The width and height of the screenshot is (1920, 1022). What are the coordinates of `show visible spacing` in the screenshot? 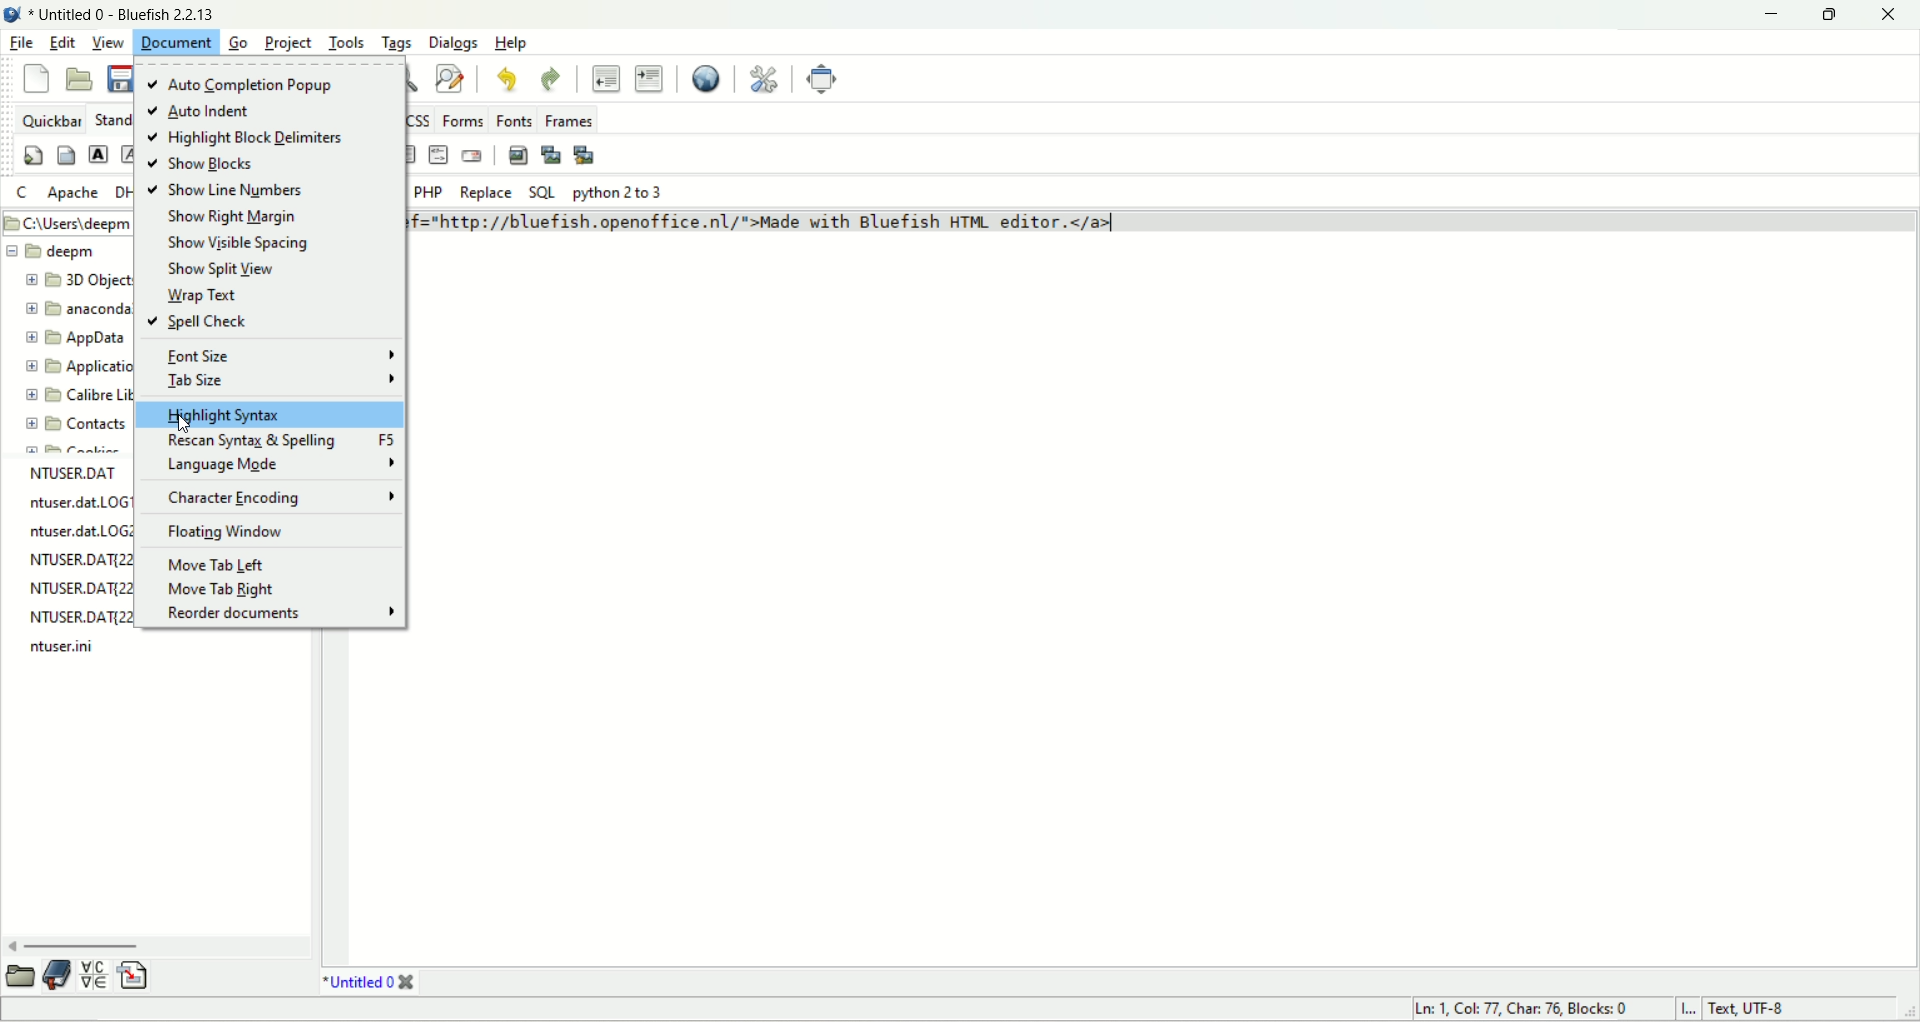 It's located at (243, 244).